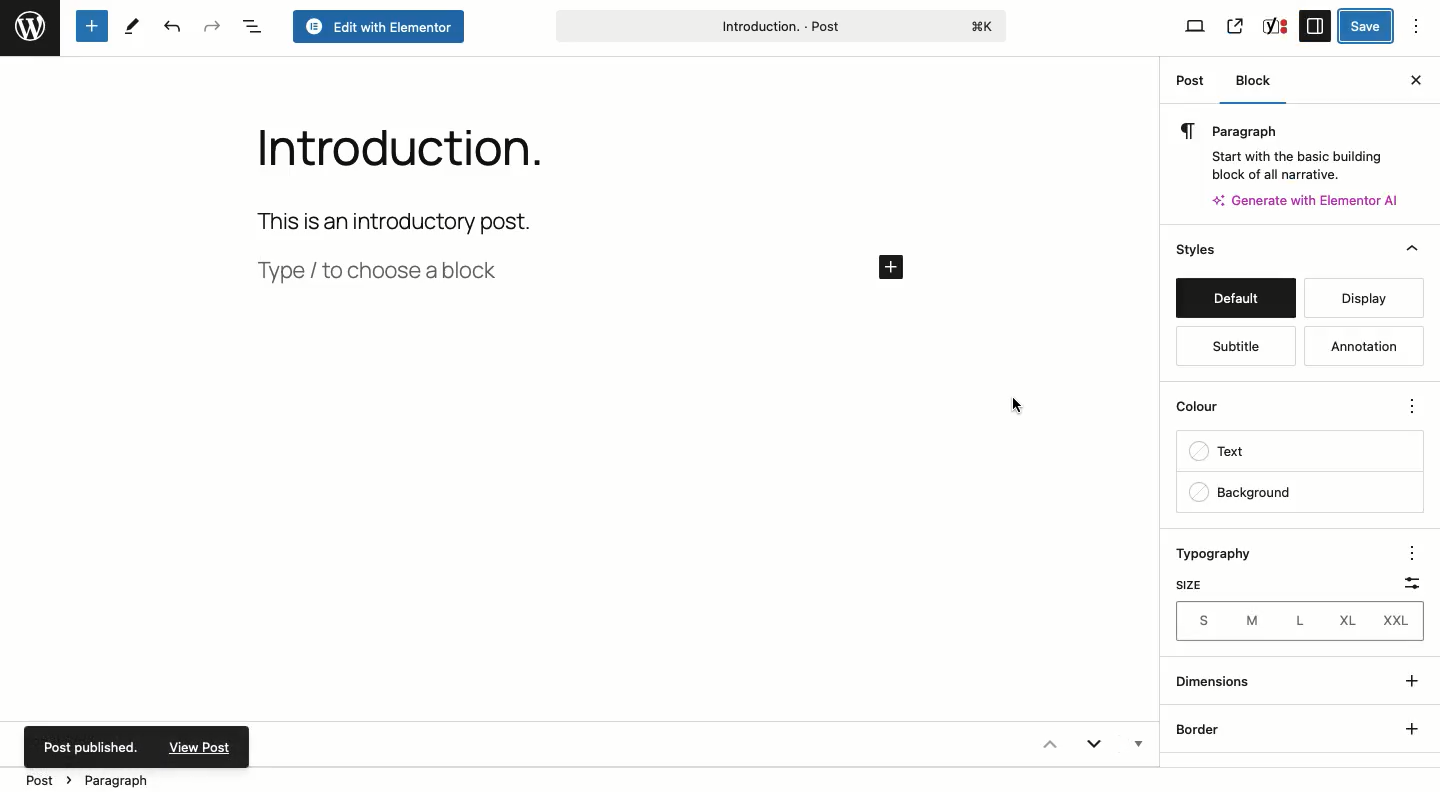  I want to click on Options, so click(1408, 551).